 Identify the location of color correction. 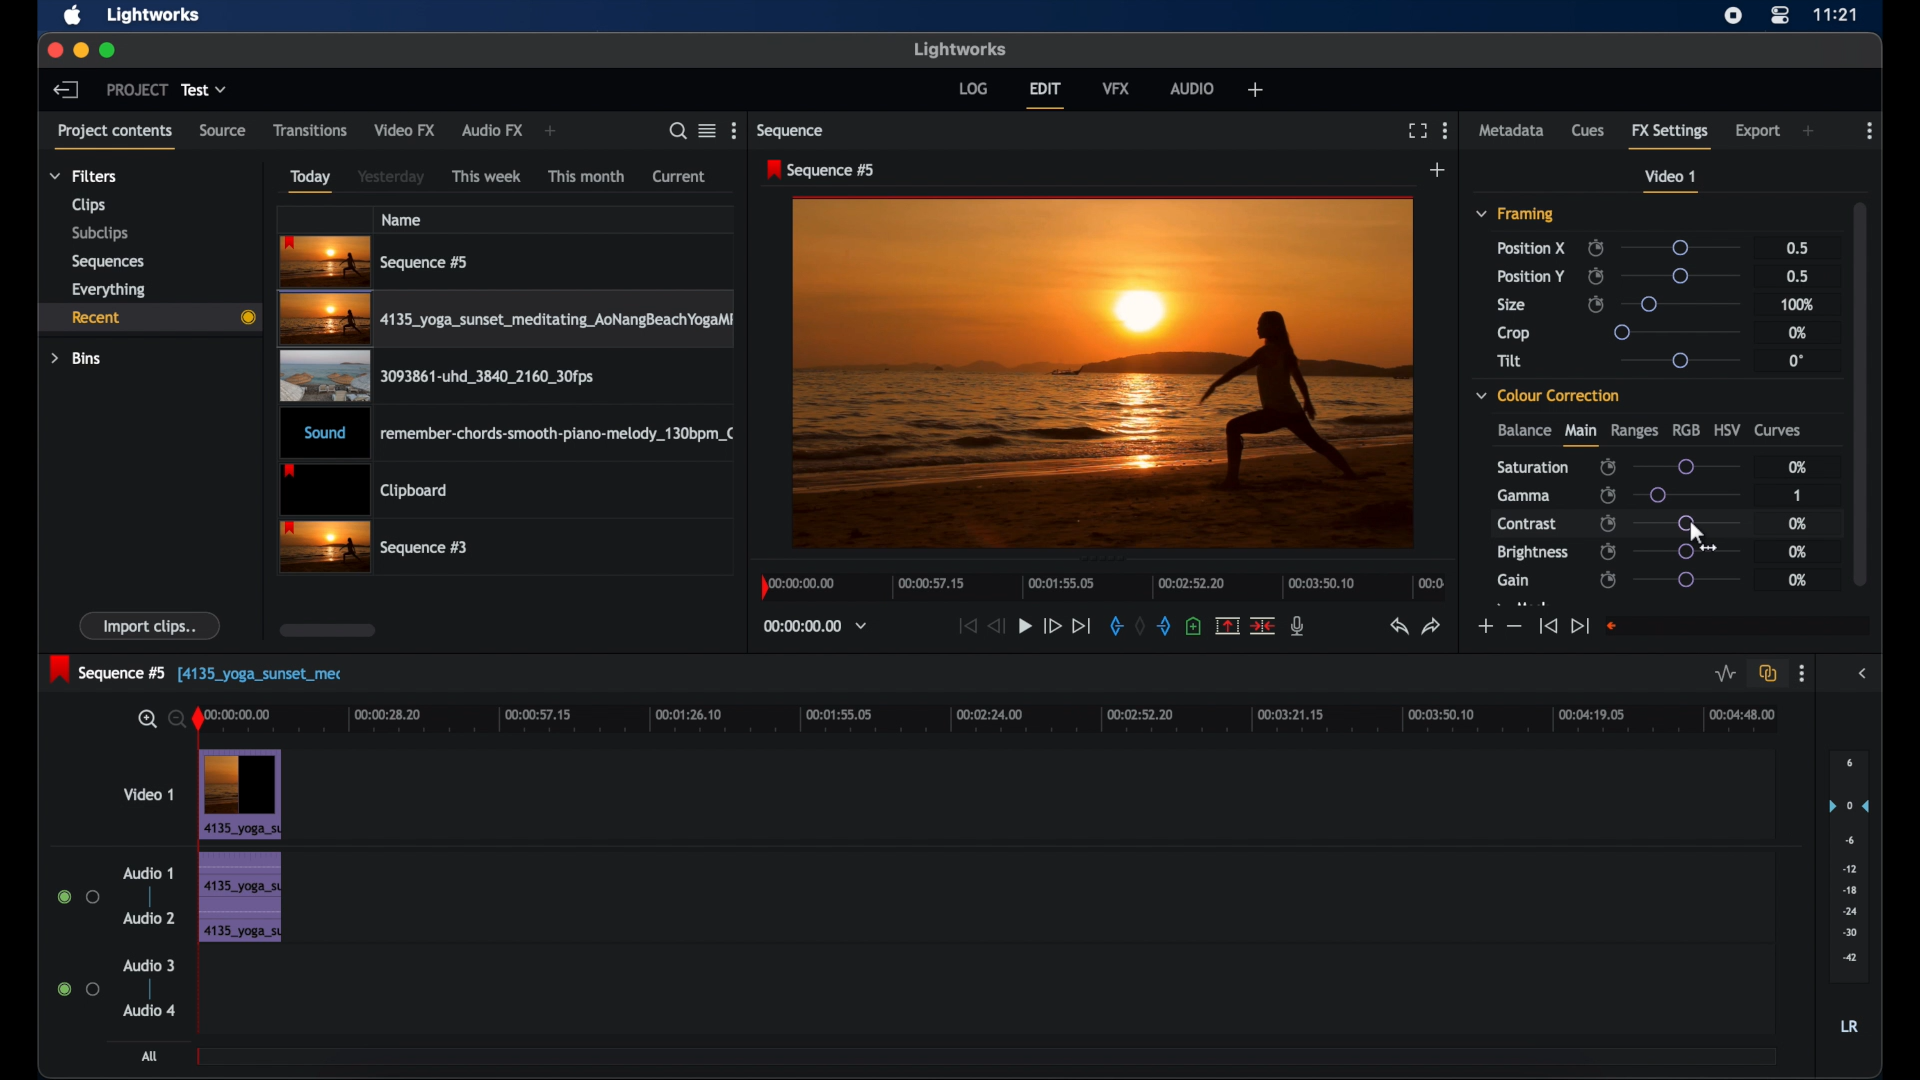
(1548, 395).